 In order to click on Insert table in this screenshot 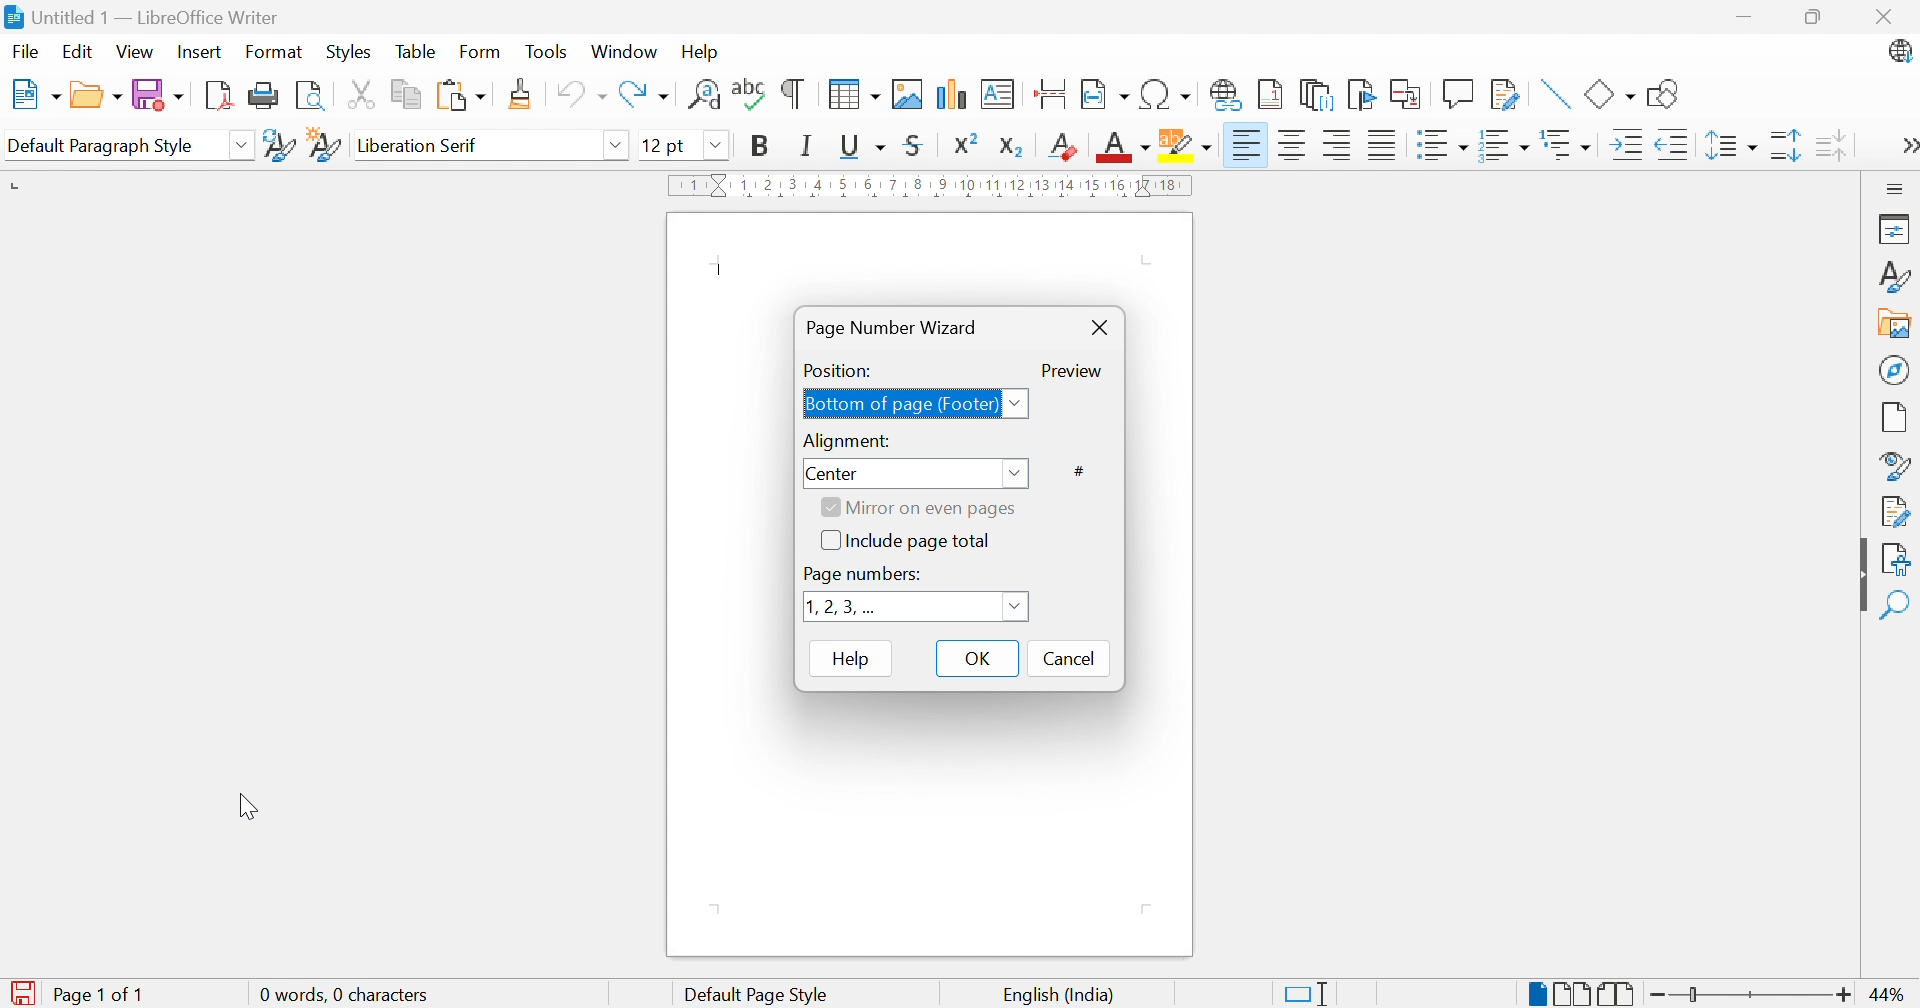, I will do `click(850, 94)`.